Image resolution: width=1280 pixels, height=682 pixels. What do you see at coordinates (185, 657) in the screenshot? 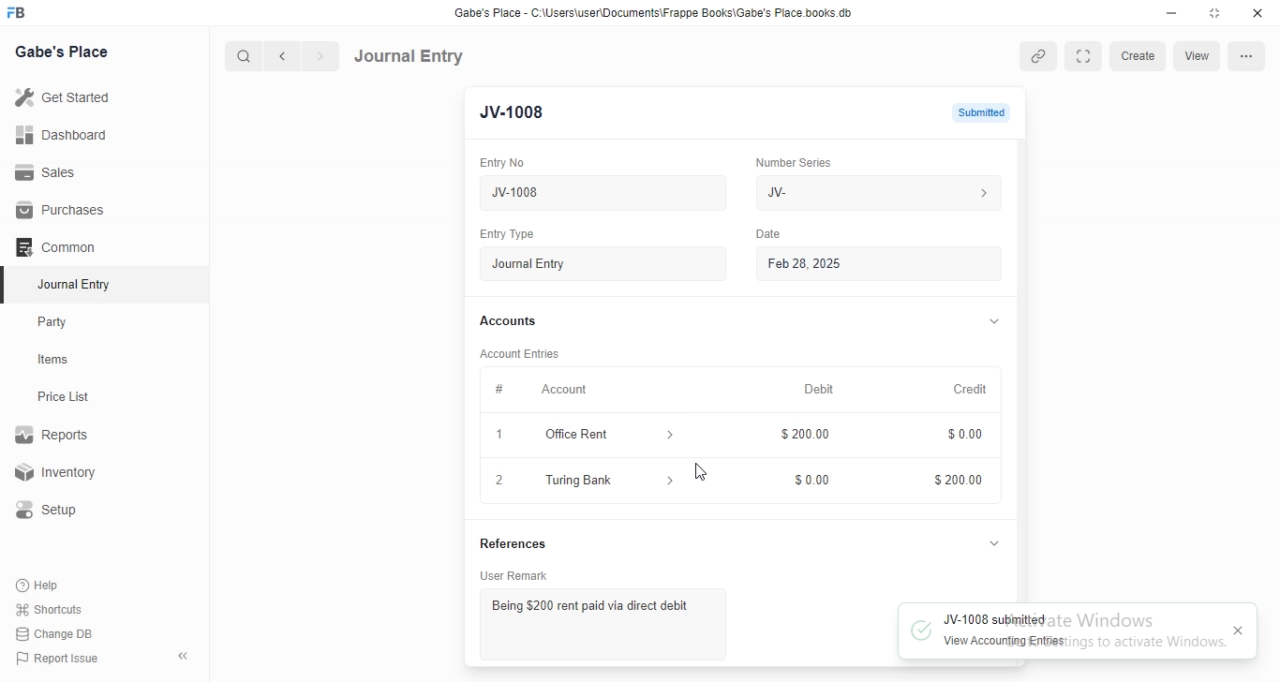
I see `«` at bounding box center [185, 657].